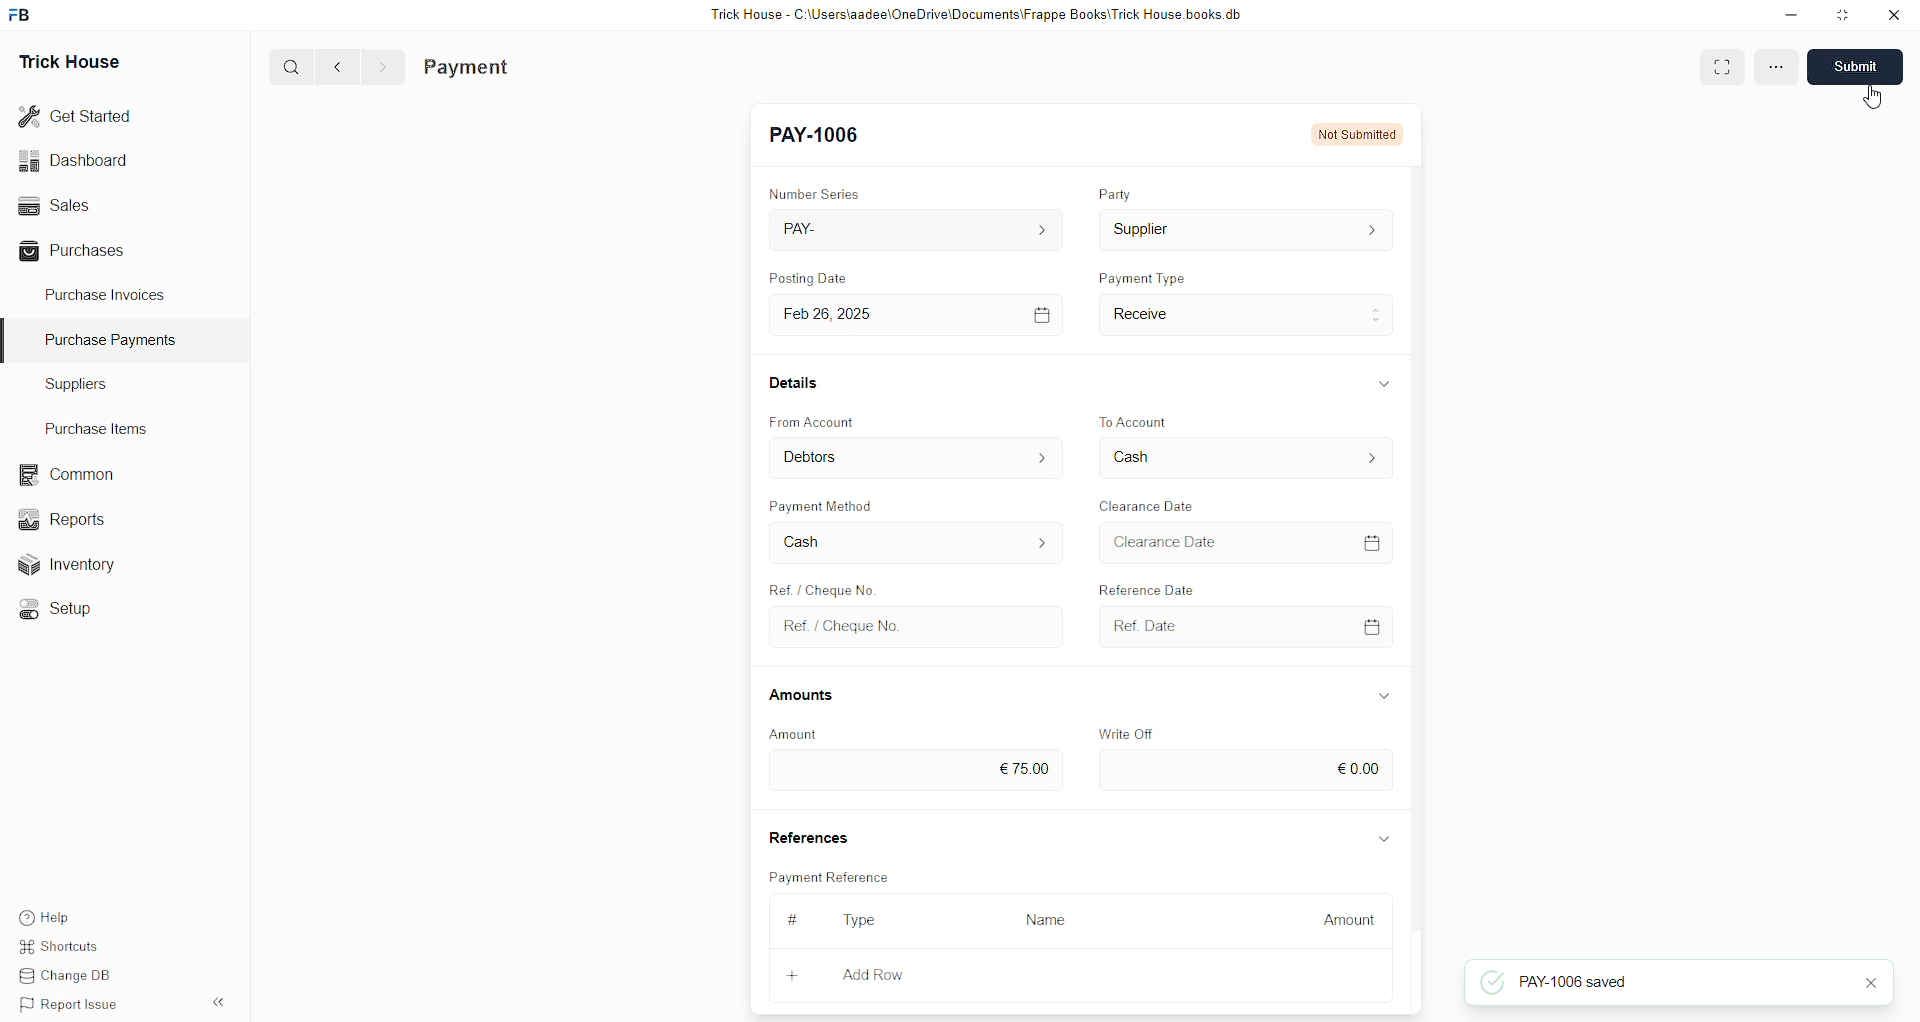  Describe the element at coordinates (809, 694) in the screenshot. I see `Amounts` at that location.